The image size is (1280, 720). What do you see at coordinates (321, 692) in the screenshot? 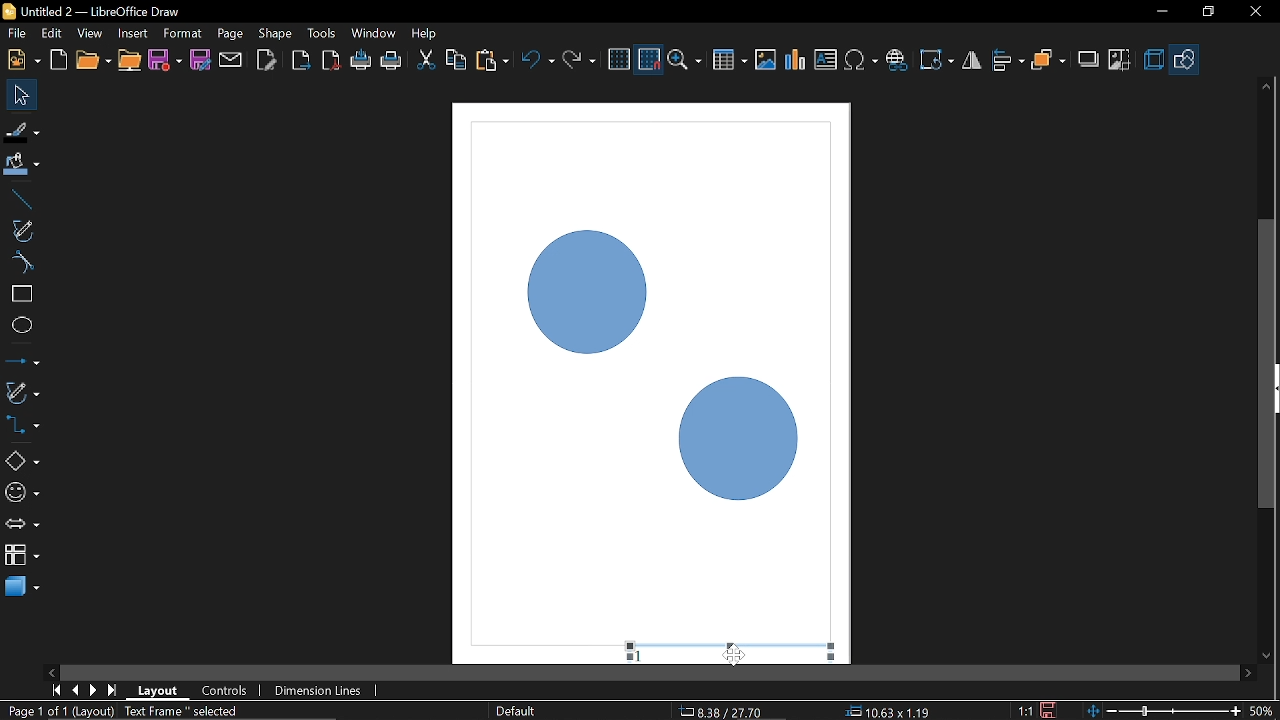
I see `DImension line` at bounding box center [321, 692].